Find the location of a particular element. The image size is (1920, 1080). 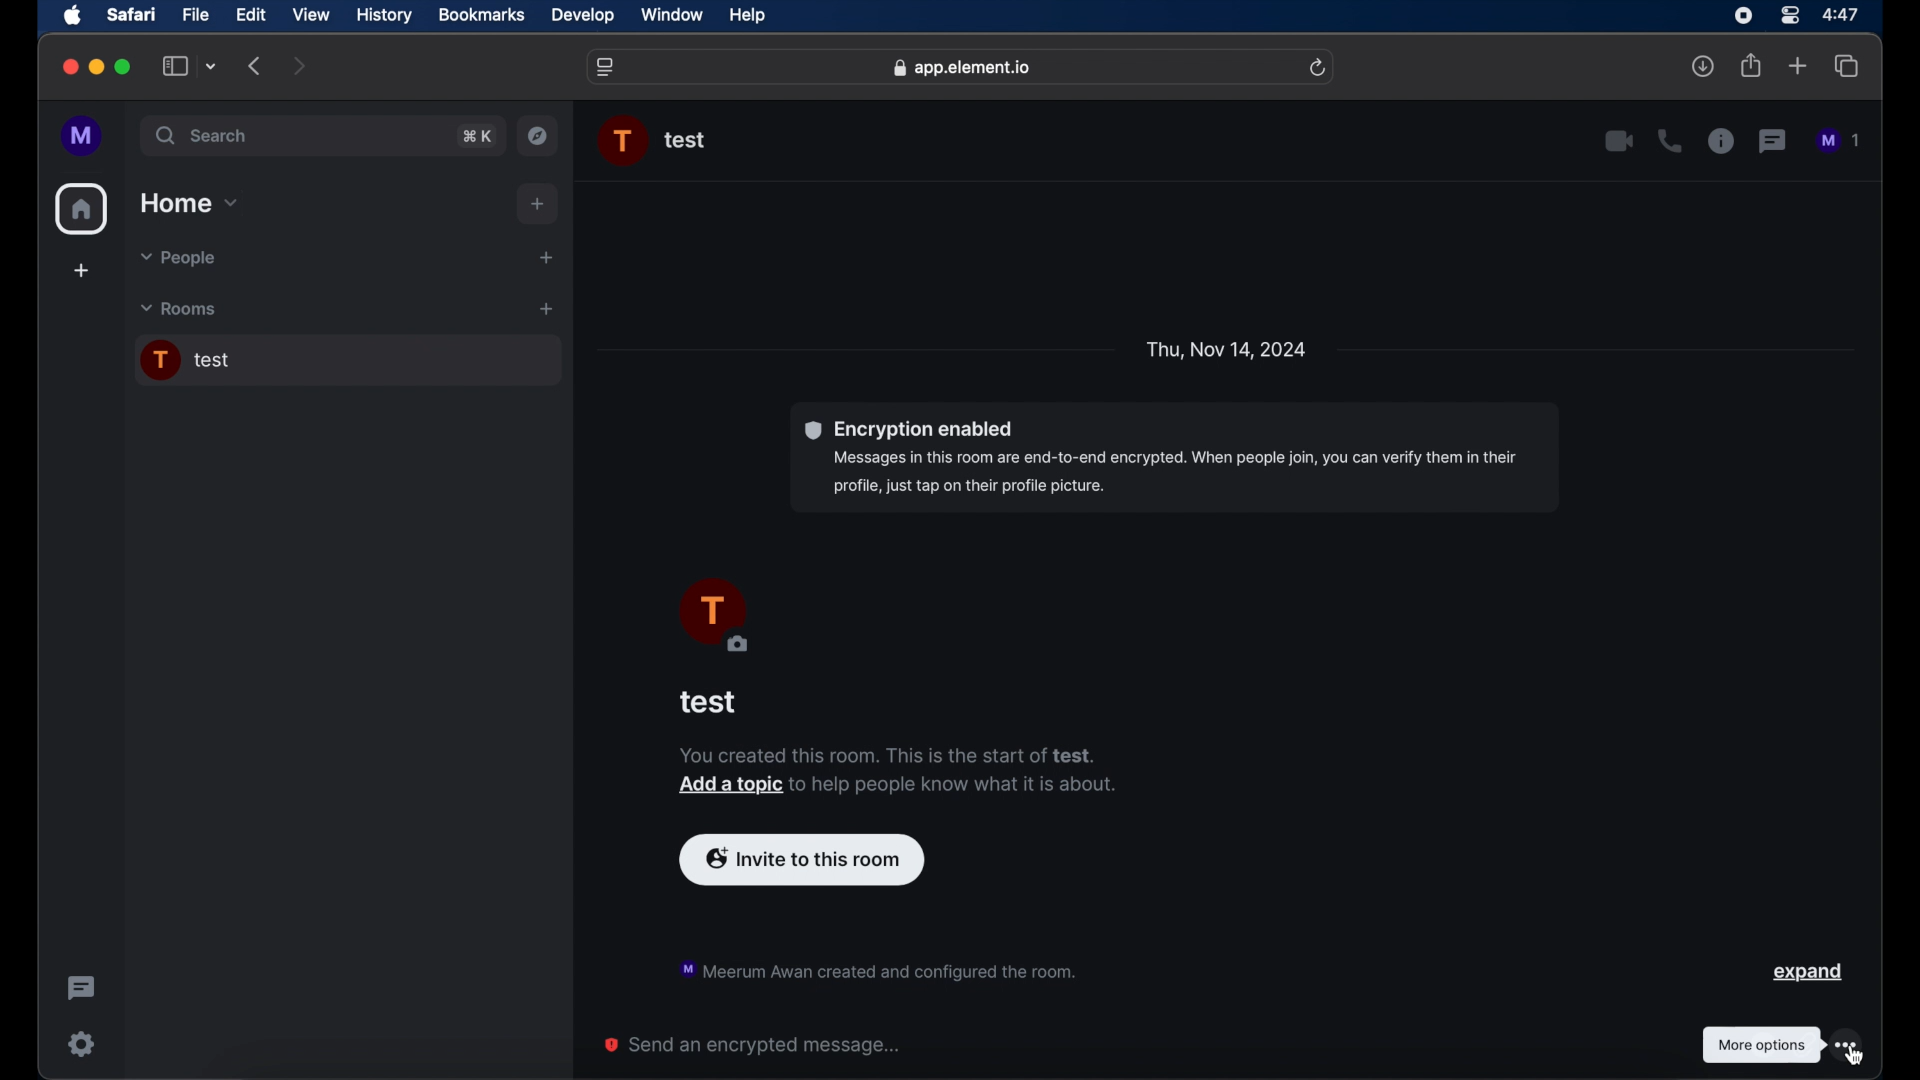

minimize is located at coordinates (96, 67).